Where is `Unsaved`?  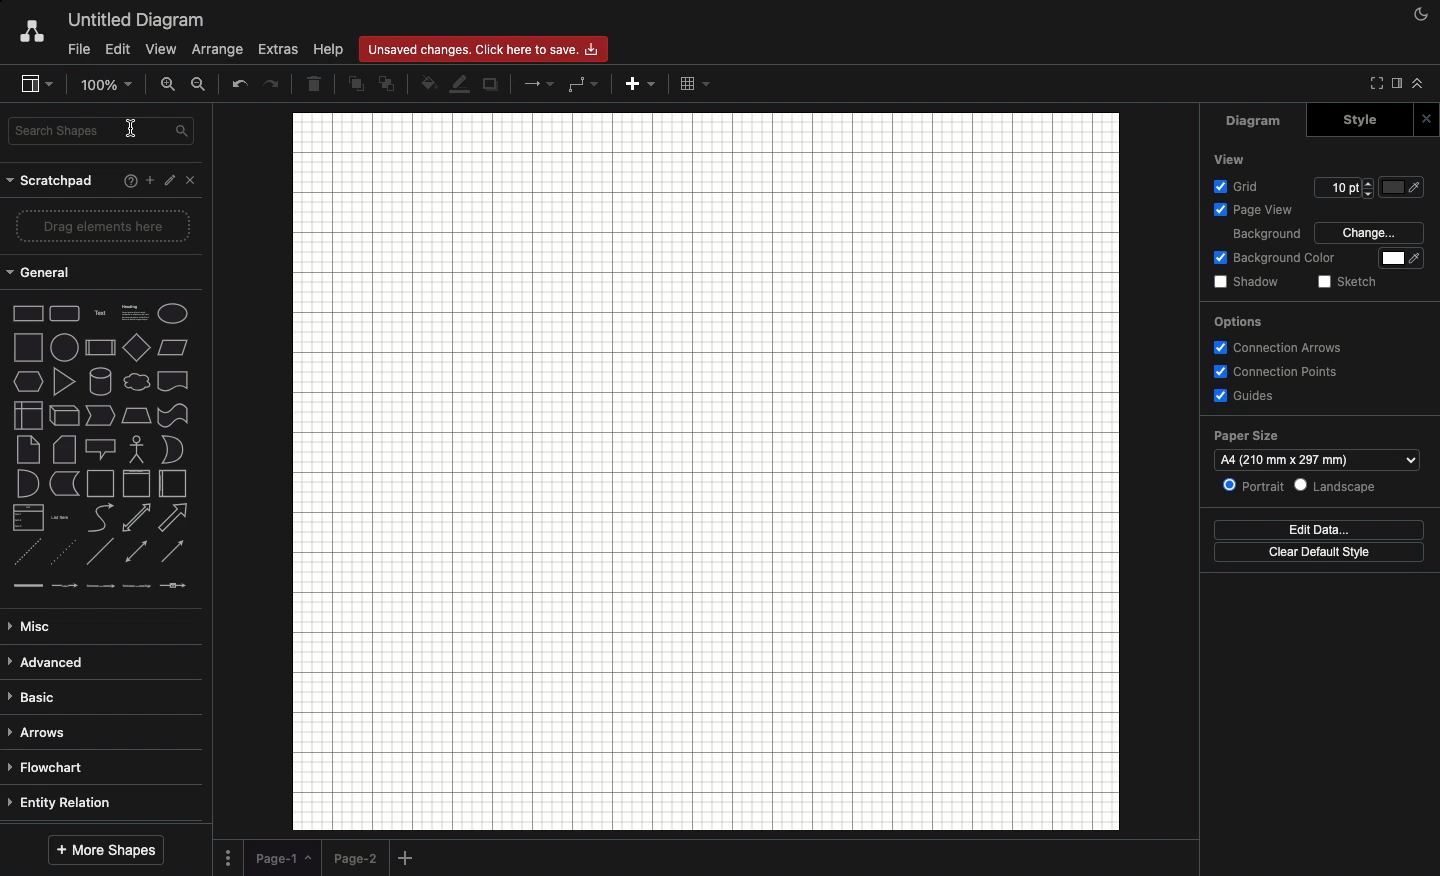 Unsaved is located at coordinates (487, 47).